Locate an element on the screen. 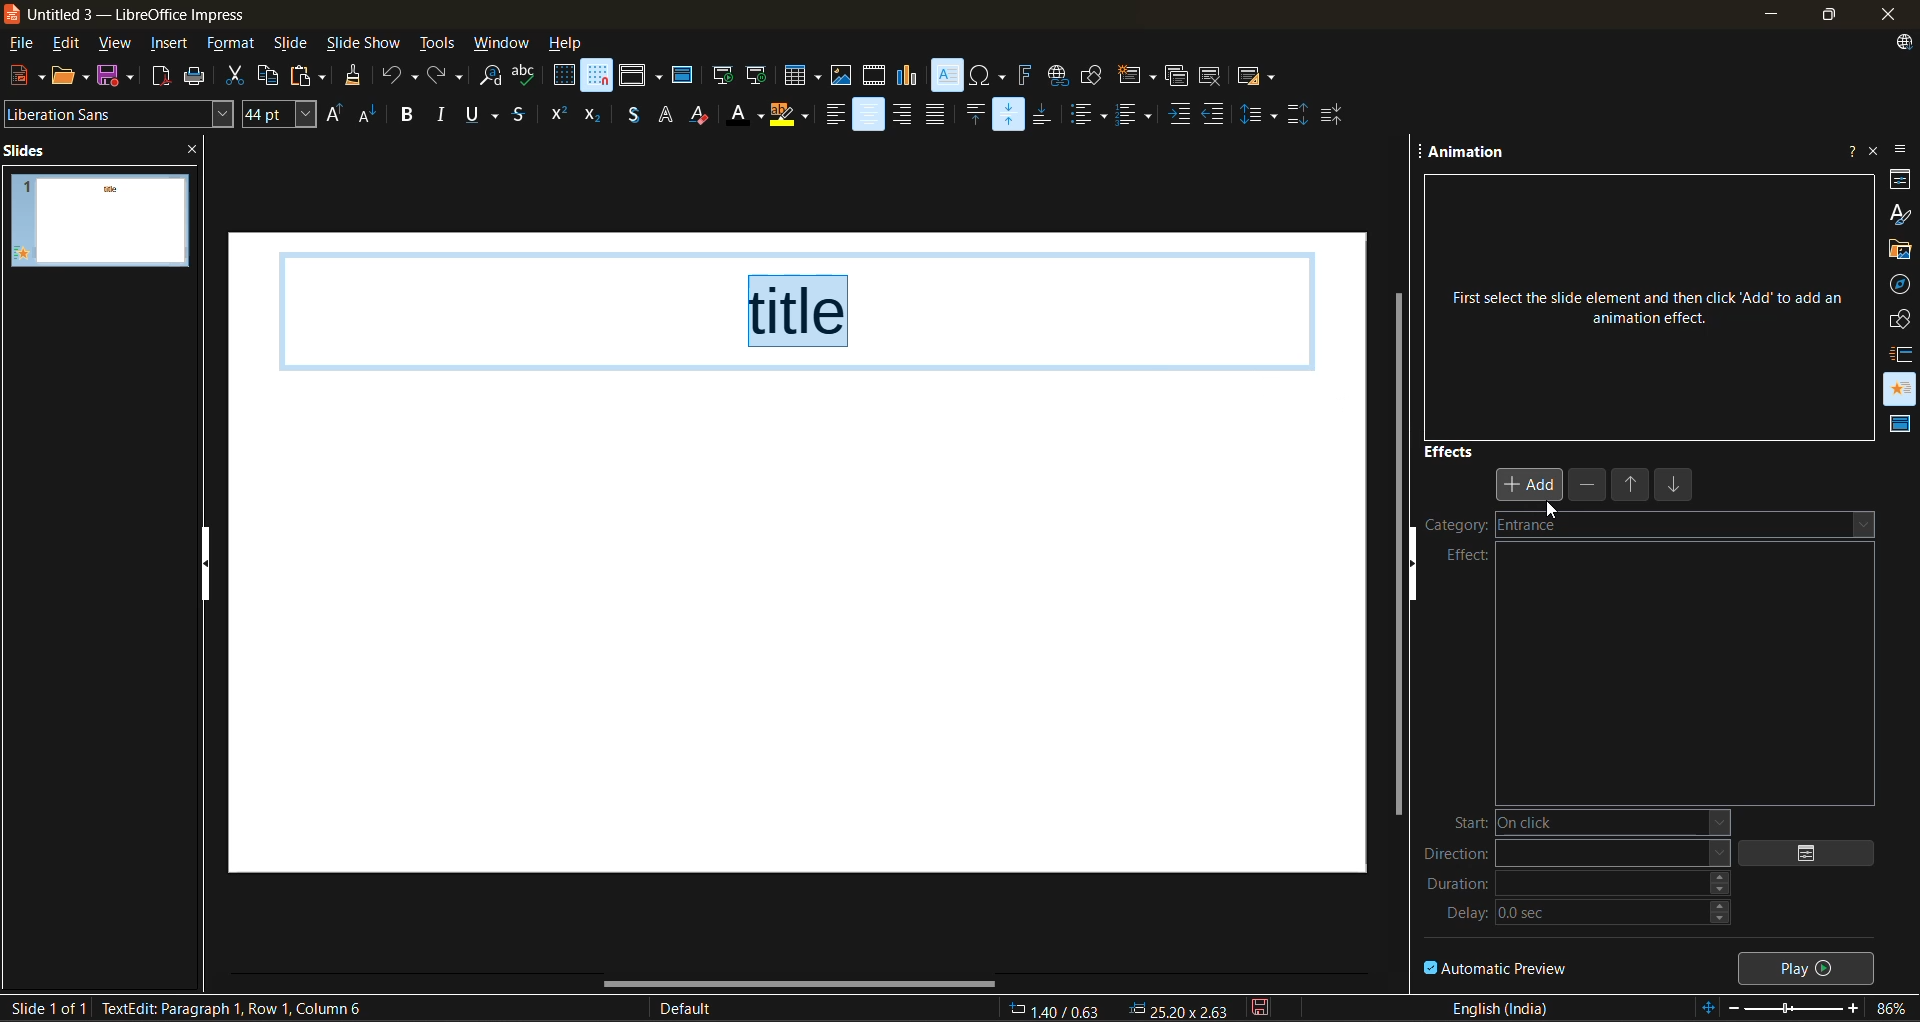  start from current slide is located at coordinates (755, 75).